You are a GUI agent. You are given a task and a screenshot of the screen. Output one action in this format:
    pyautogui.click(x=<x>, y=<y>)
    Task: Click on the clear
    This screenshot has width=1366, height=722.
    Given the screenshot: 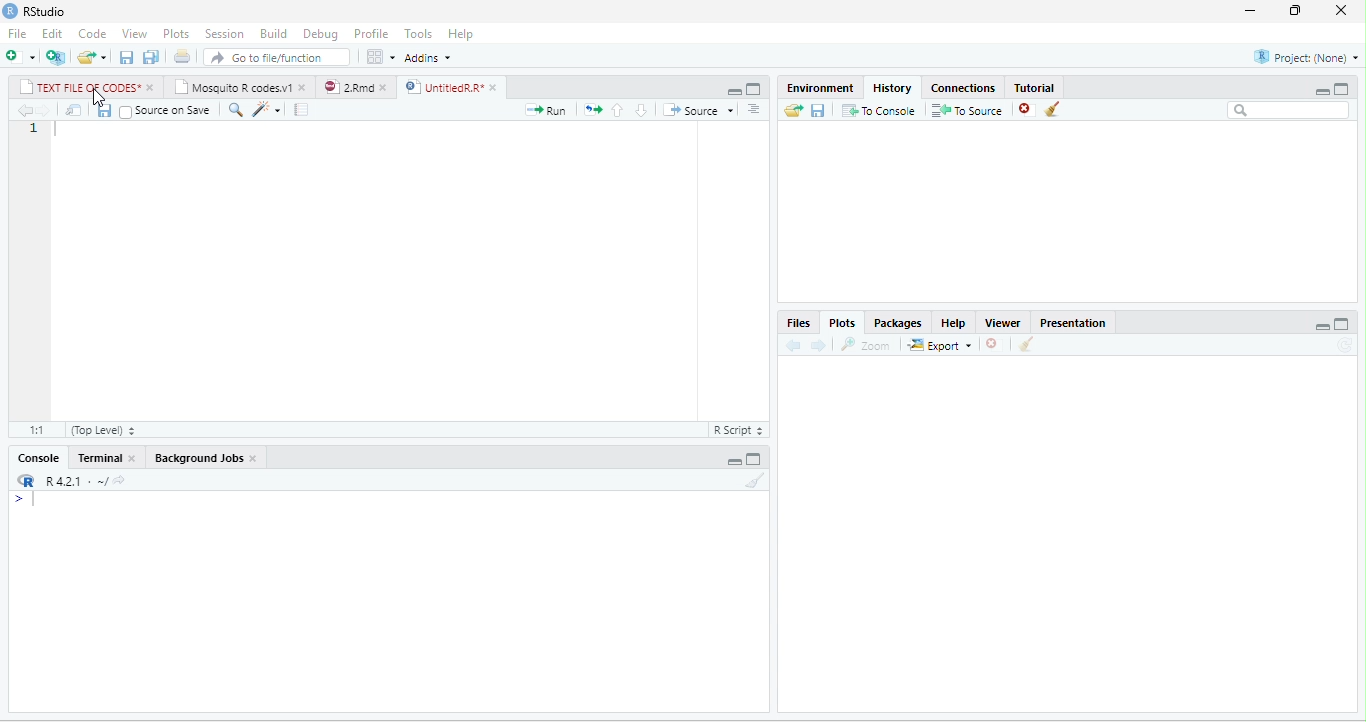 What is the action you would take?
    pyautogui.click(x=1027, y=344)
    